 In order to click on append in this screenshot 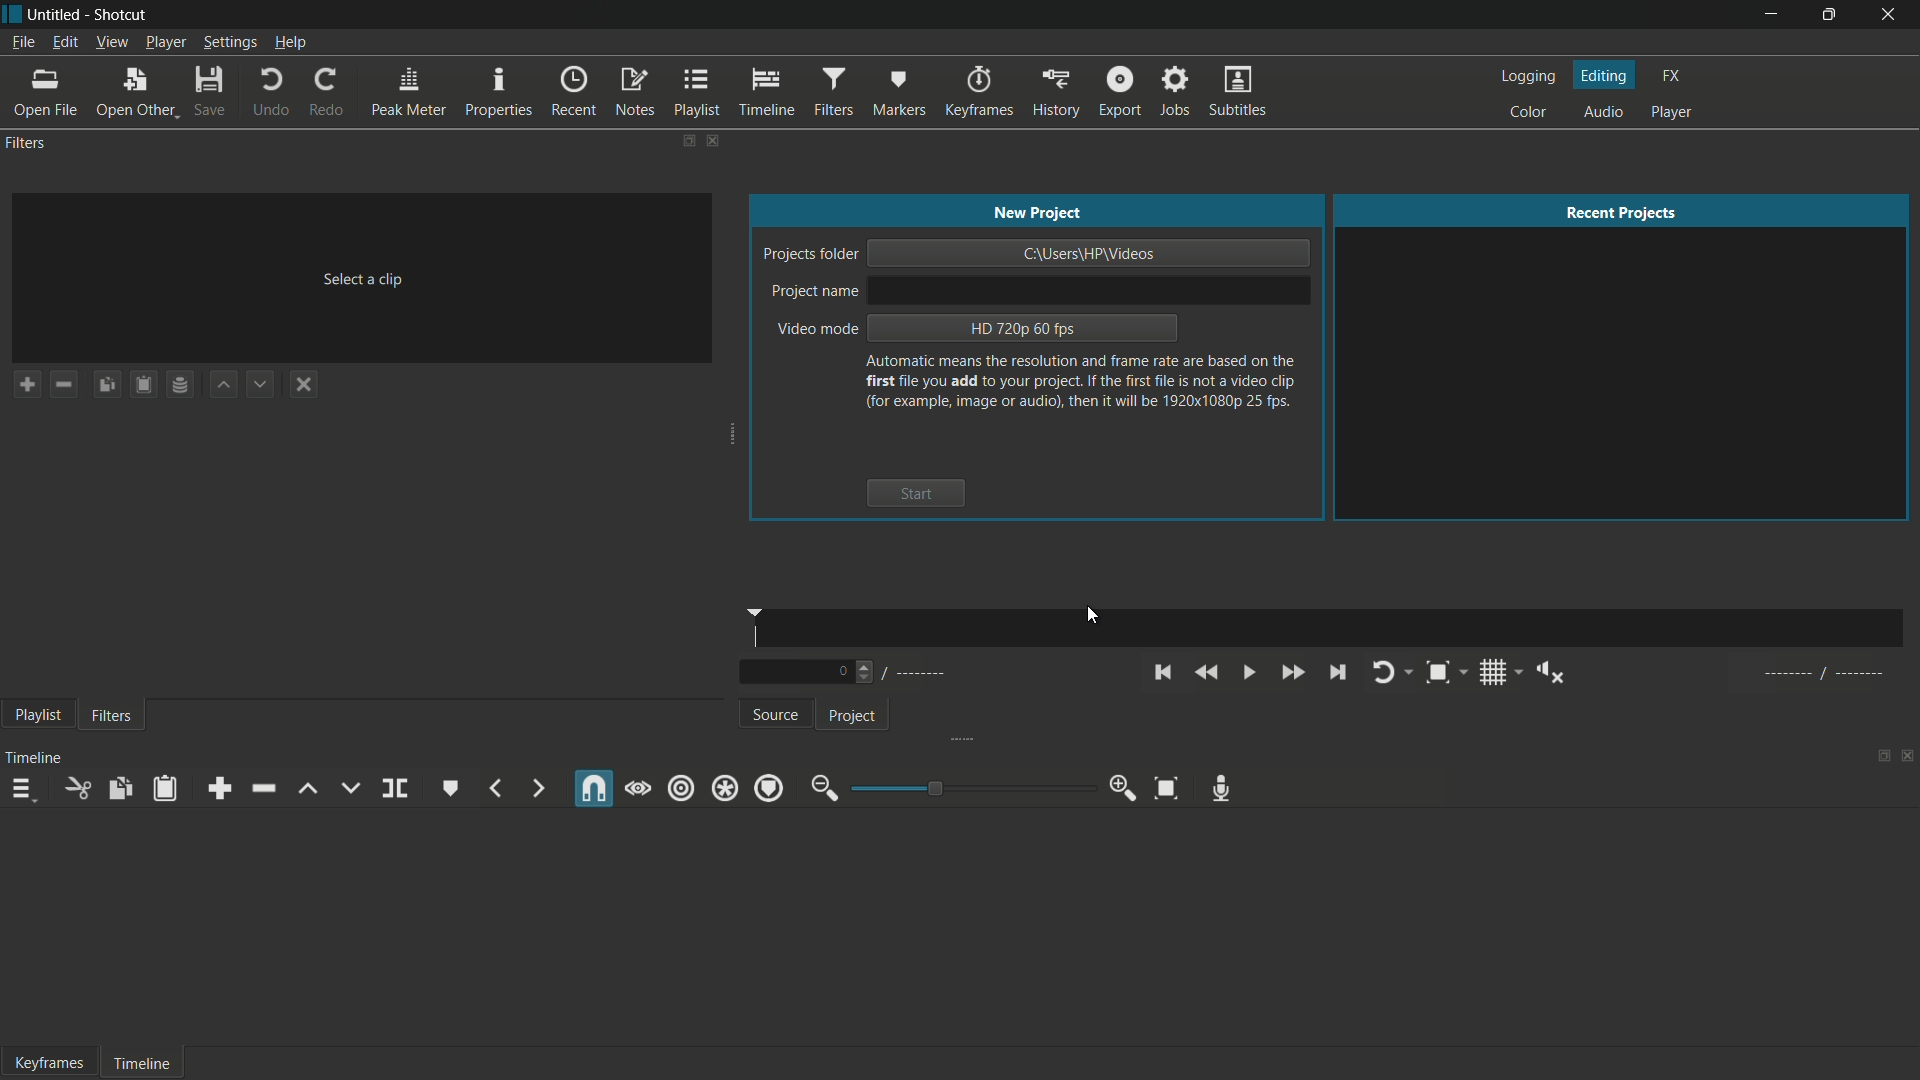, I will do `click(219, 790)`.